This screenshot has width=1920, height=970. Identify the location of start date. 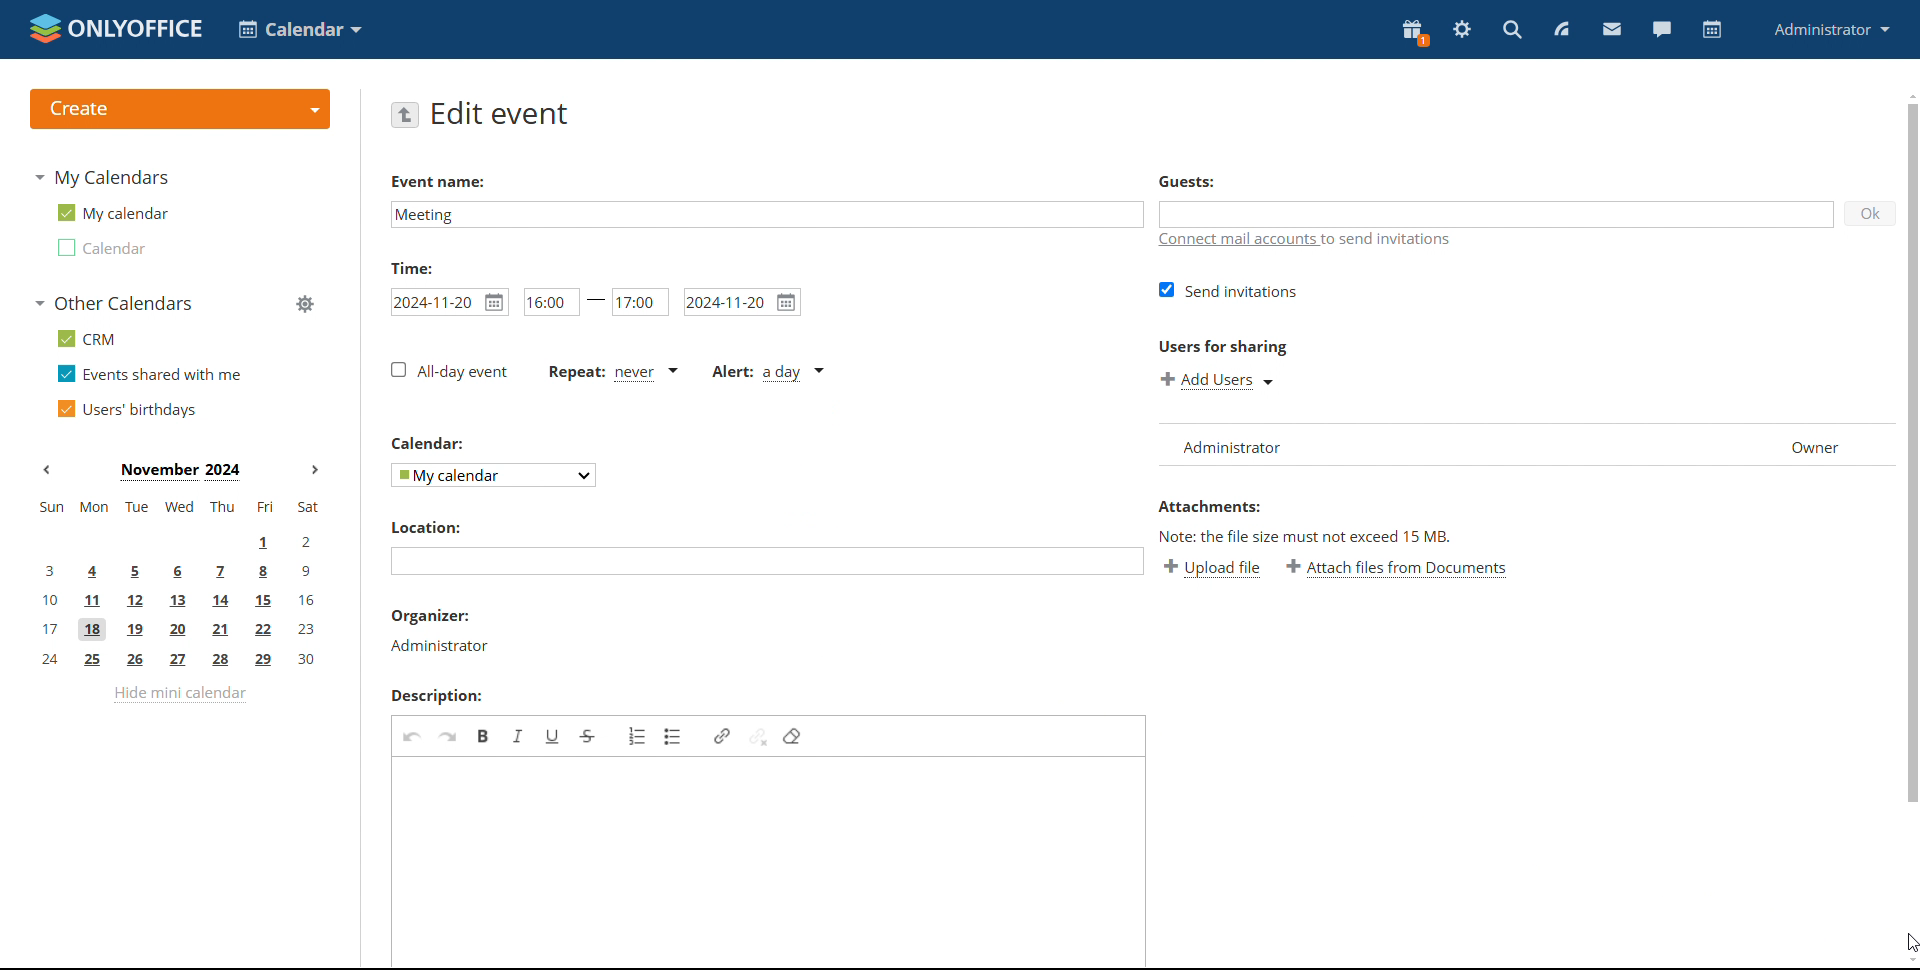
(449, 303).